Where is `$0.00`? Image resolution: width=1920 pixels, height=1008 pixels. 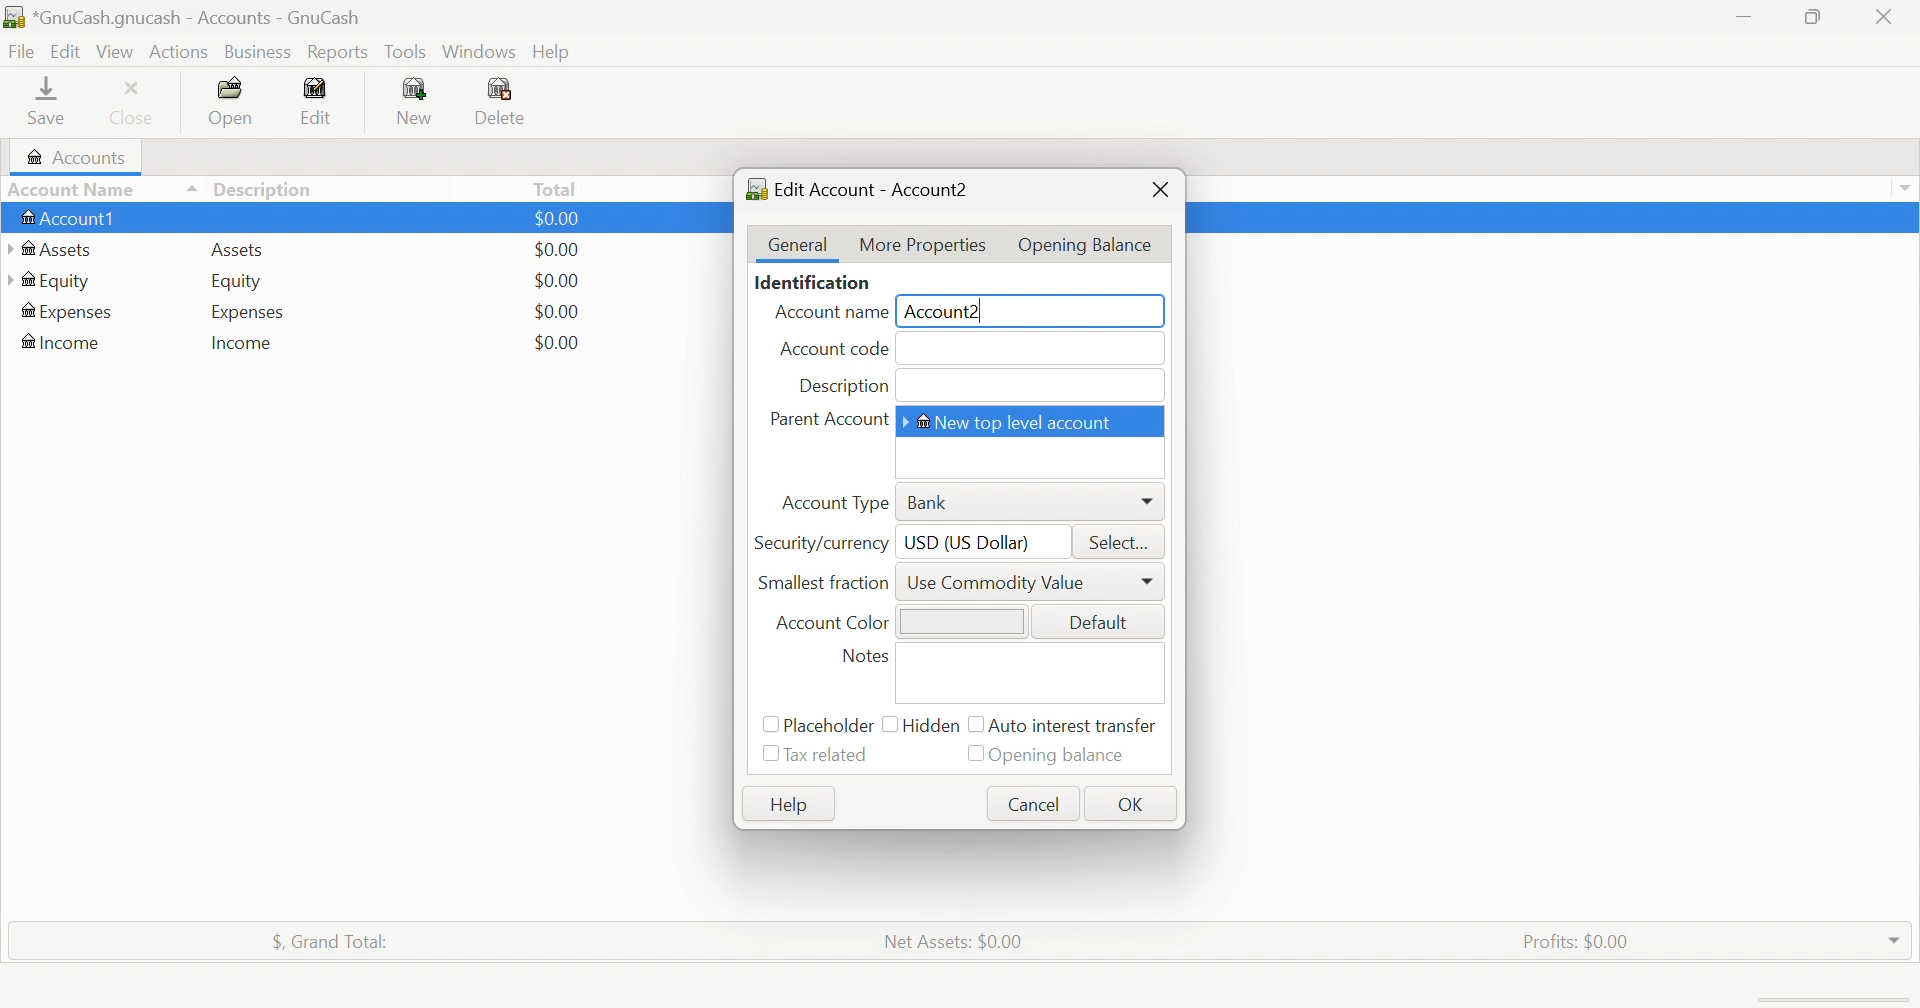 $0.00 is located at coordinates (557, 250).